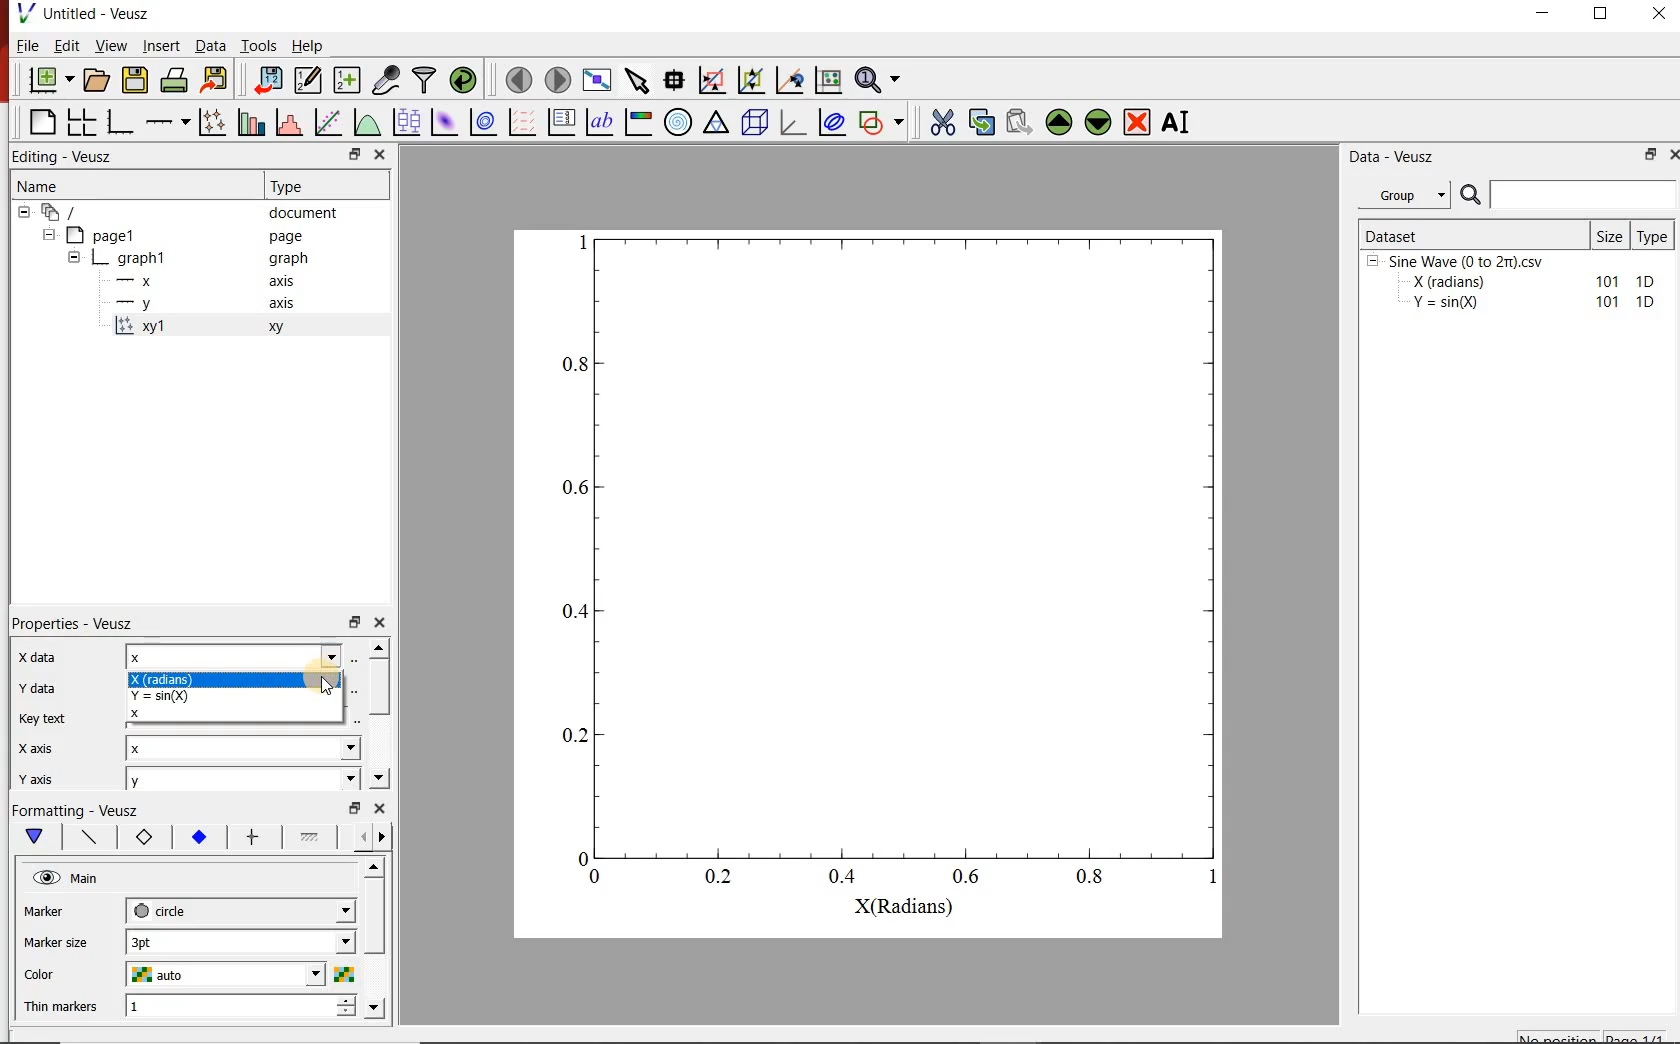  Describe the element at coordinates (34, 746) in the screenshot. I see `Log` at that location.